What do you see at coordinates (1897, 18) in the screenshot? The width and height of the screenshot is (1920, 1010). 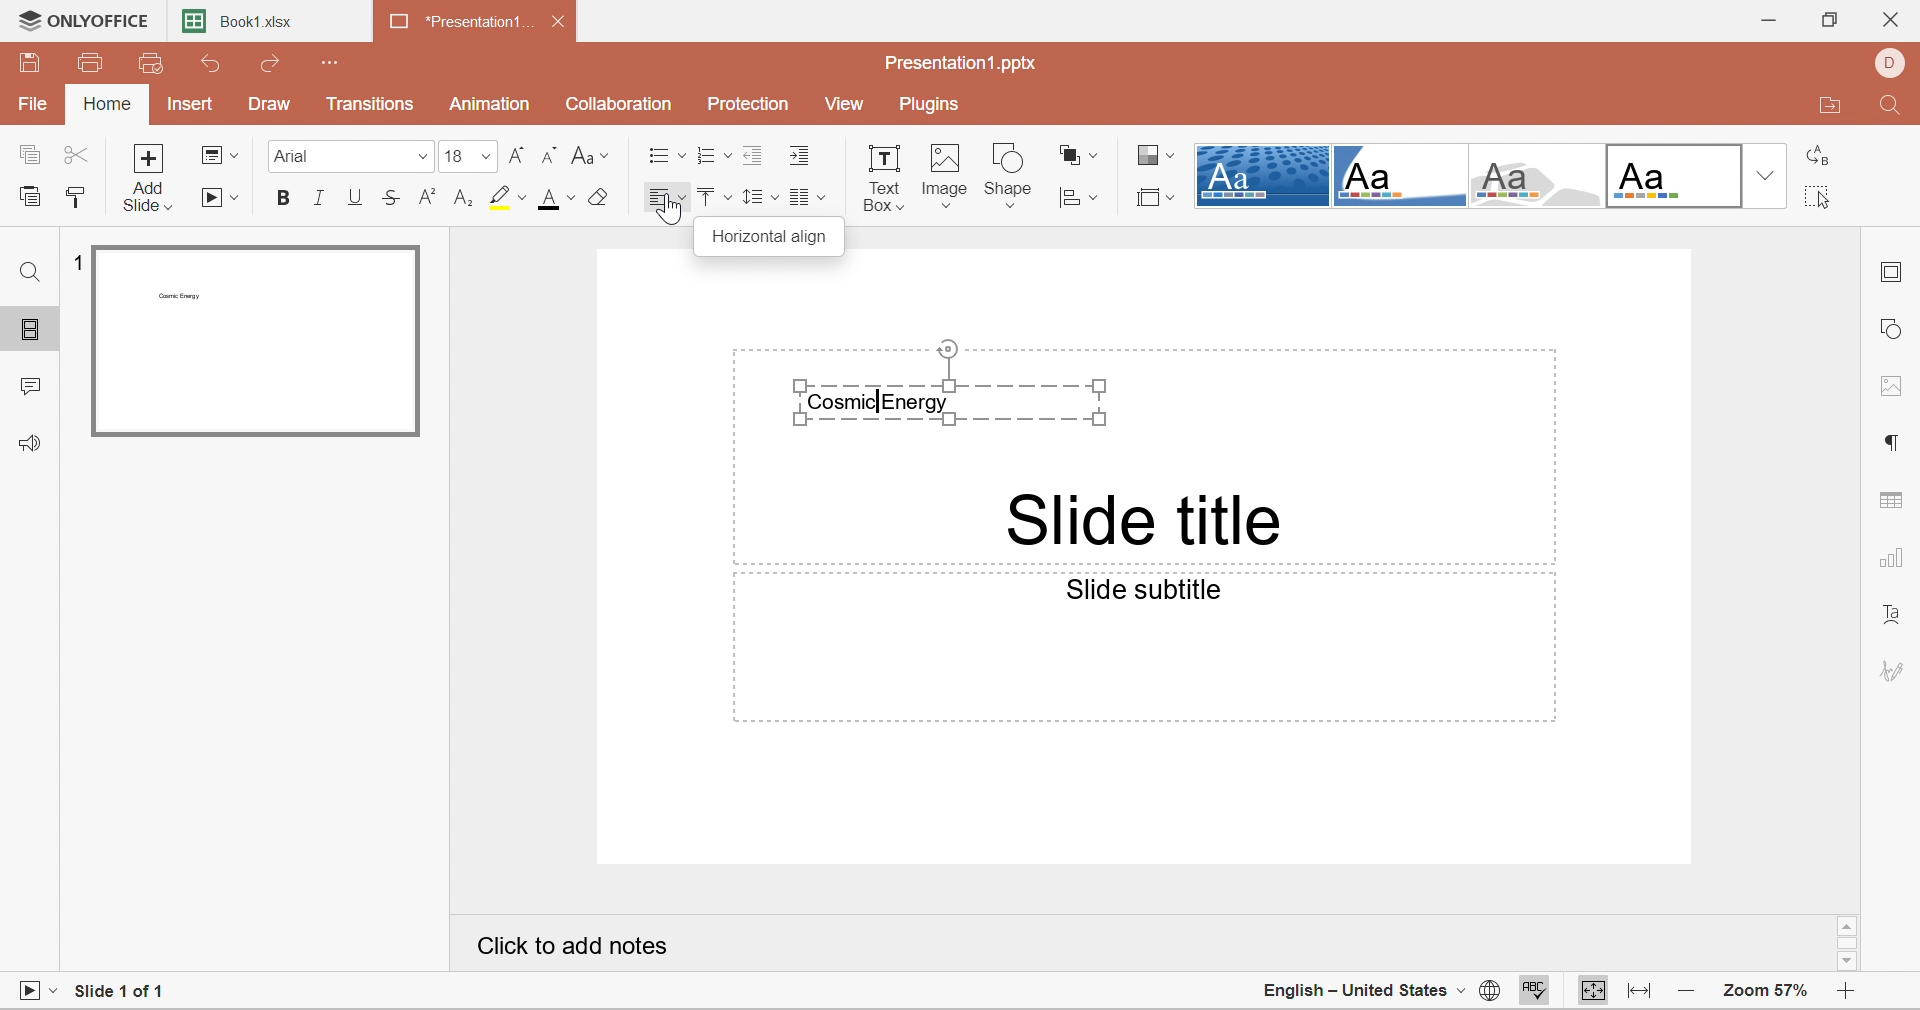 I see `Close` at bounding box center [1897, 18].